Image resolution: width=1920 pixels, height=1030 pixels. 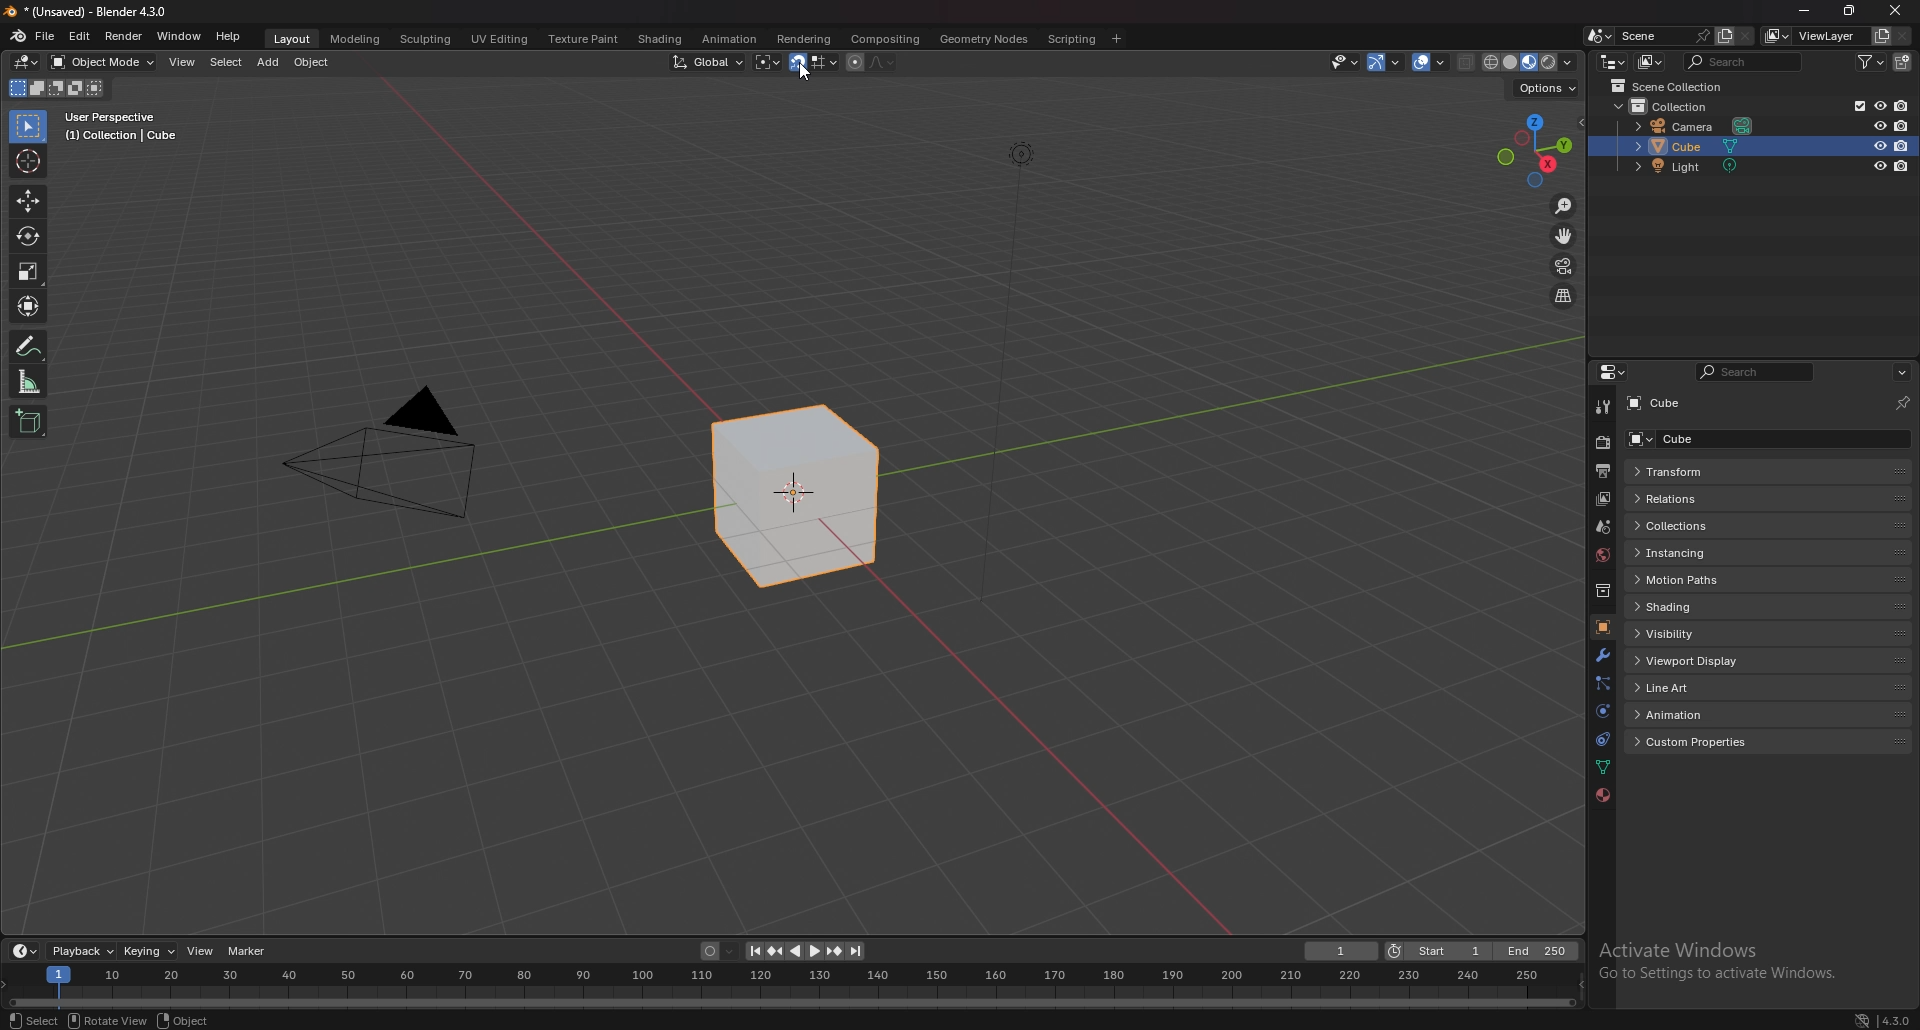 I want to click on rotate, so click(x=29, y=235).